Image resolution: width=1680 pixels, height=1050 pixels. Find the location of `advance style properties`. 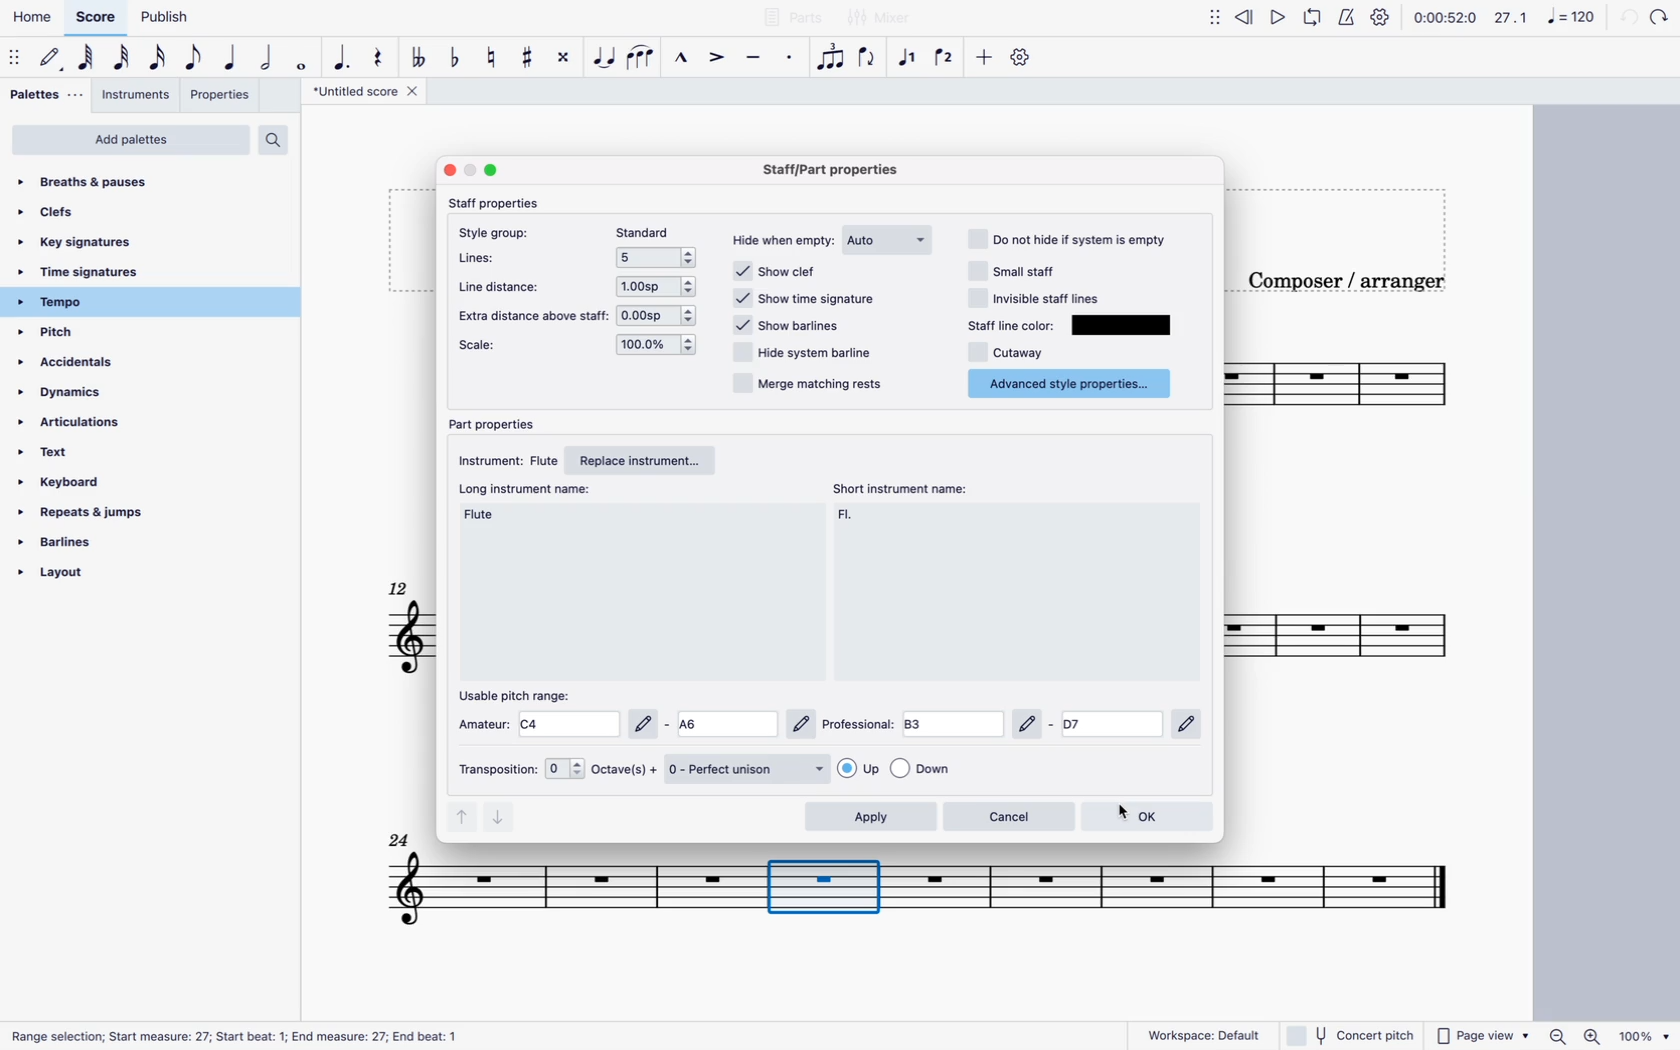

advance style properties is located at coordinates (1075, 382).